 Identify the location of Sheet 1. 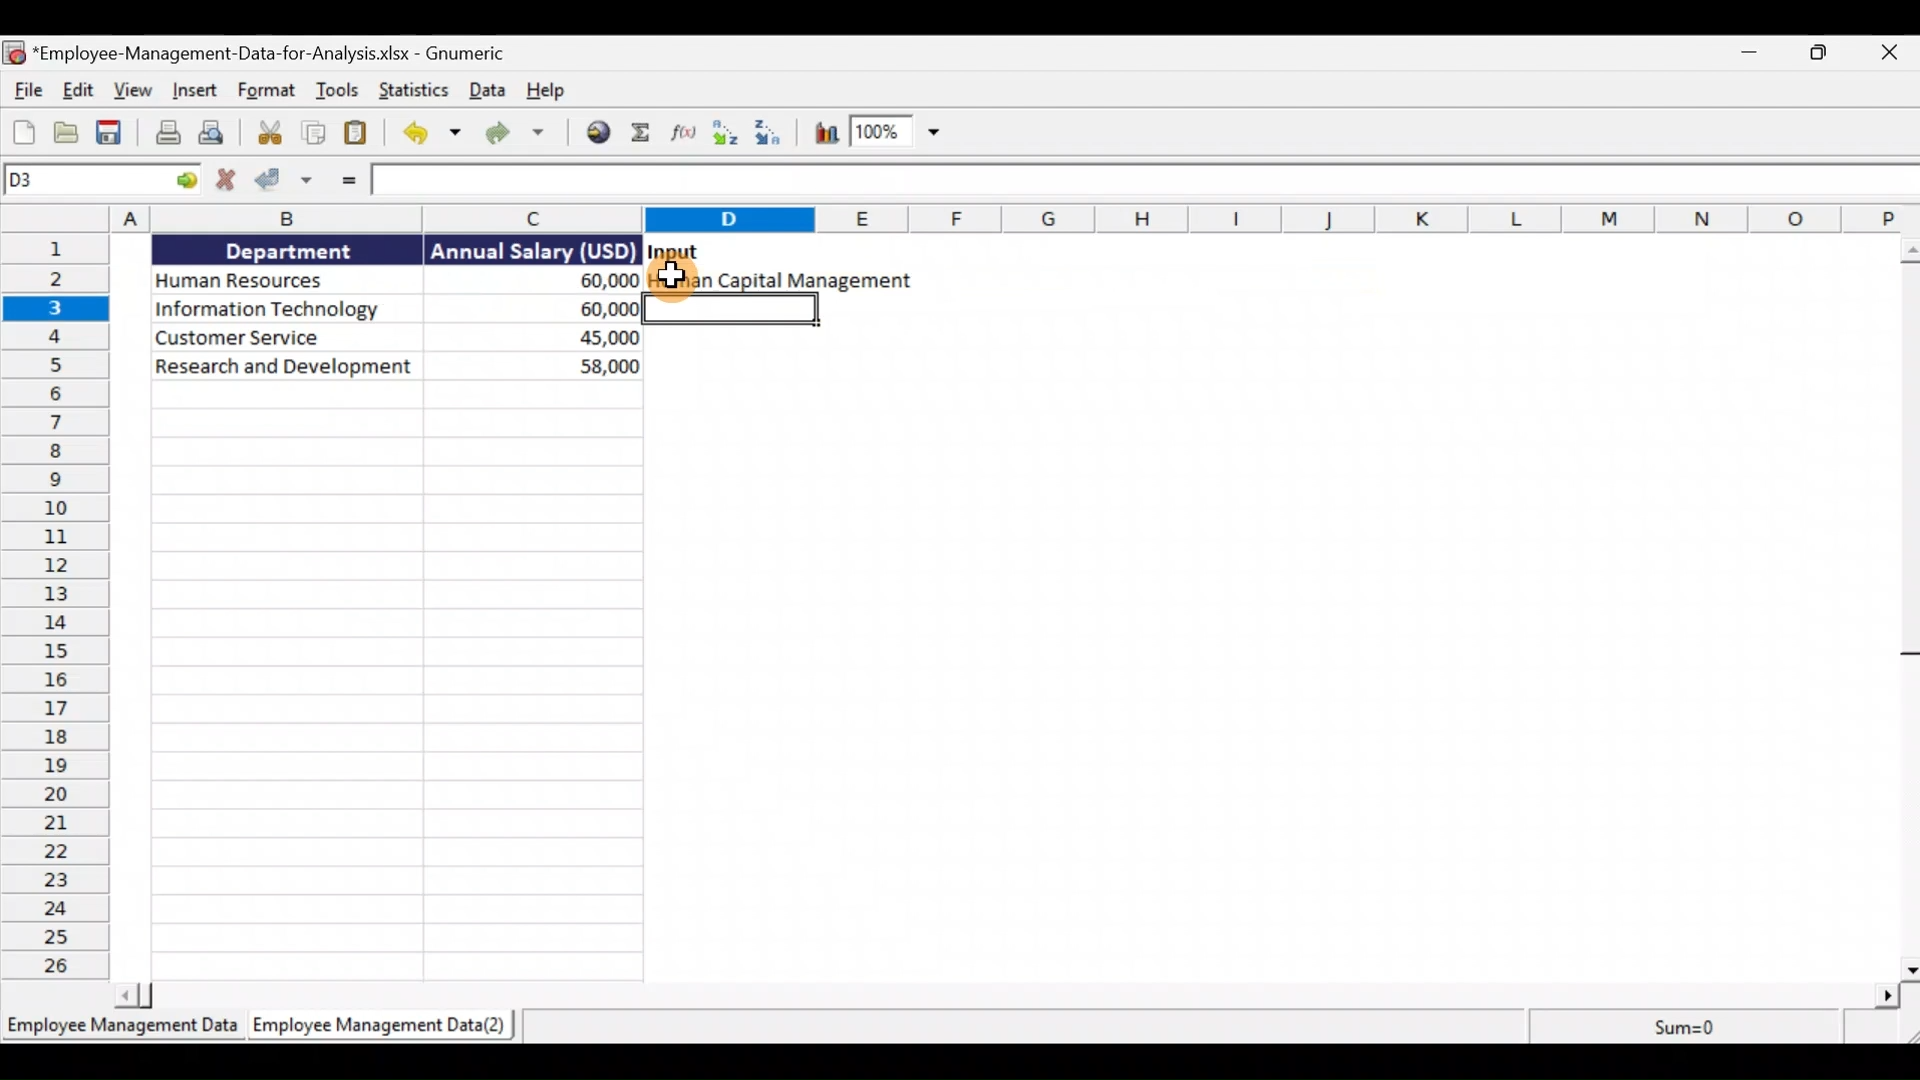
(119, 1025).